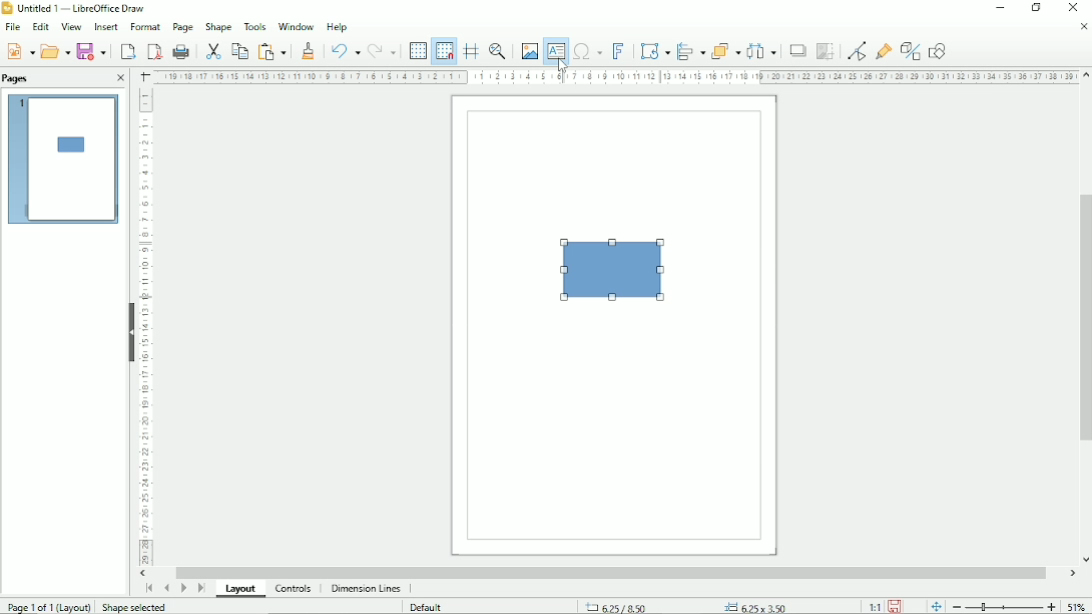 The image size is (1092, 614). I want to click on Pages, so click(16, 79).